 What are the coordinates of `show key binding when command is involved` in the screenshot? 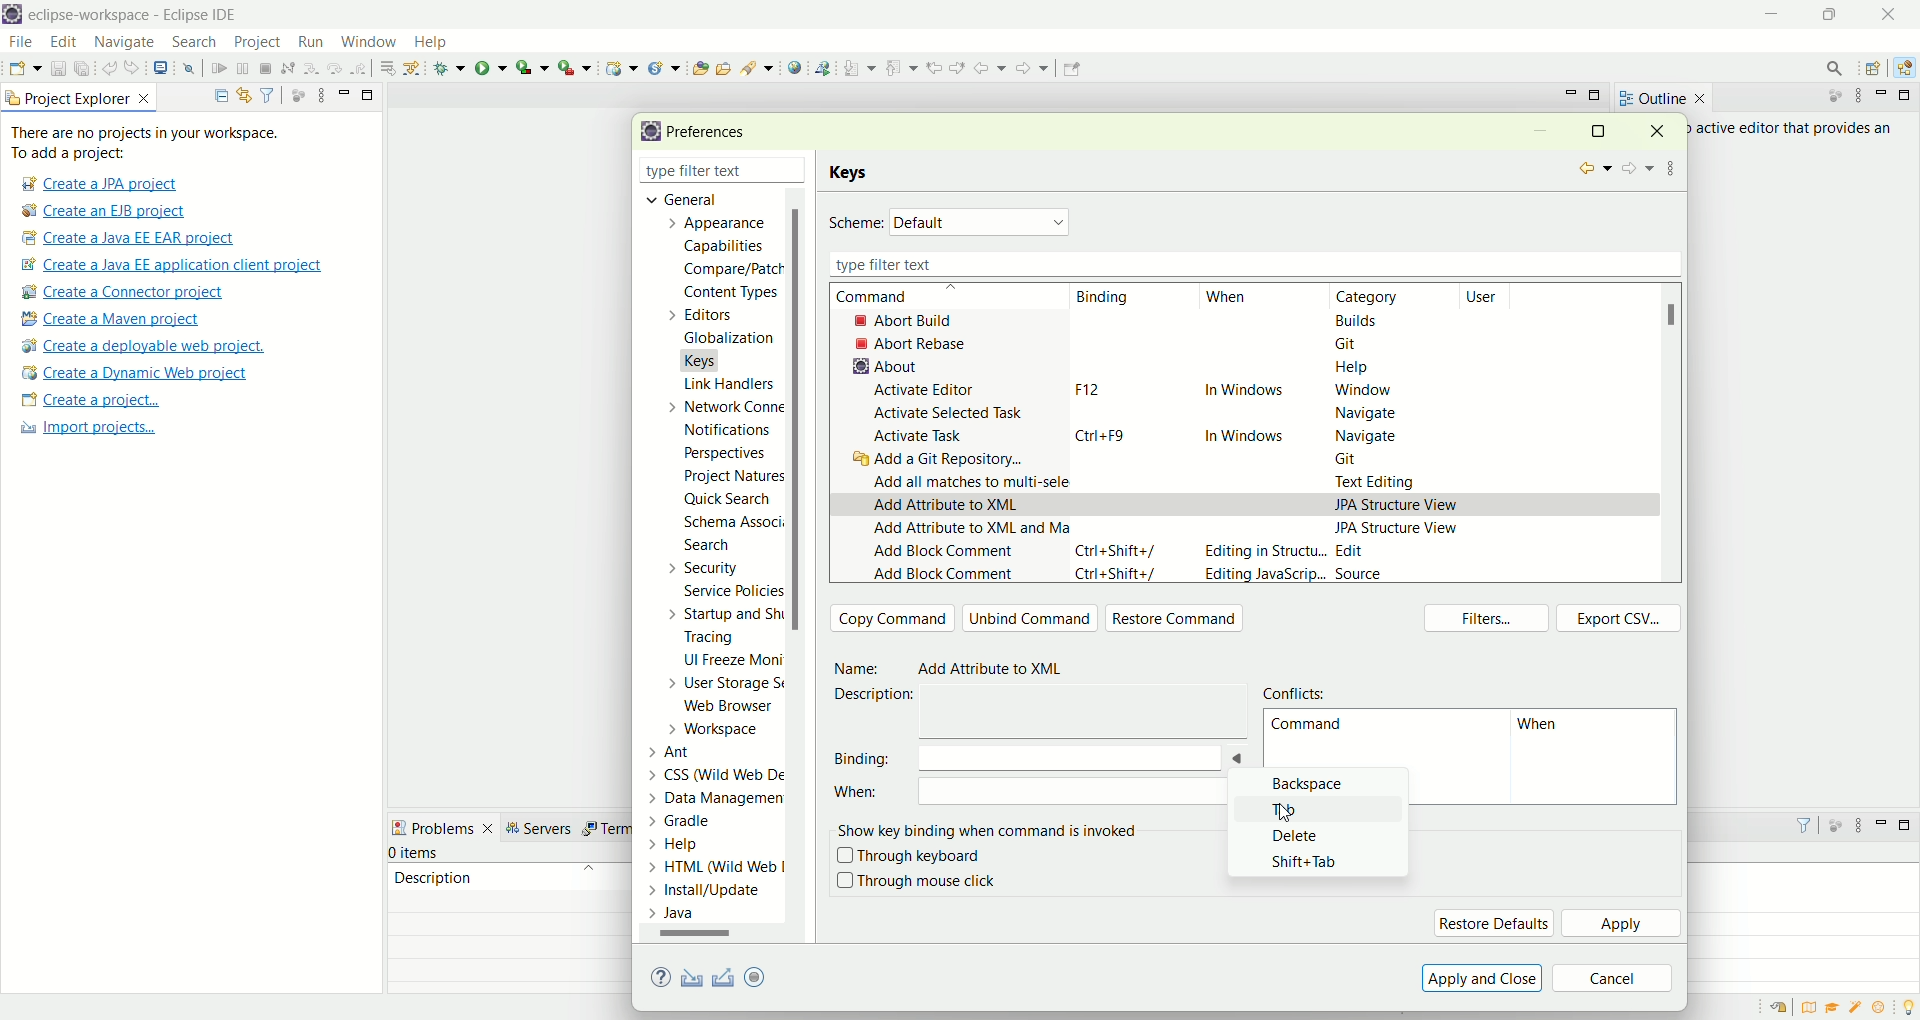 It's located at (992, 828).